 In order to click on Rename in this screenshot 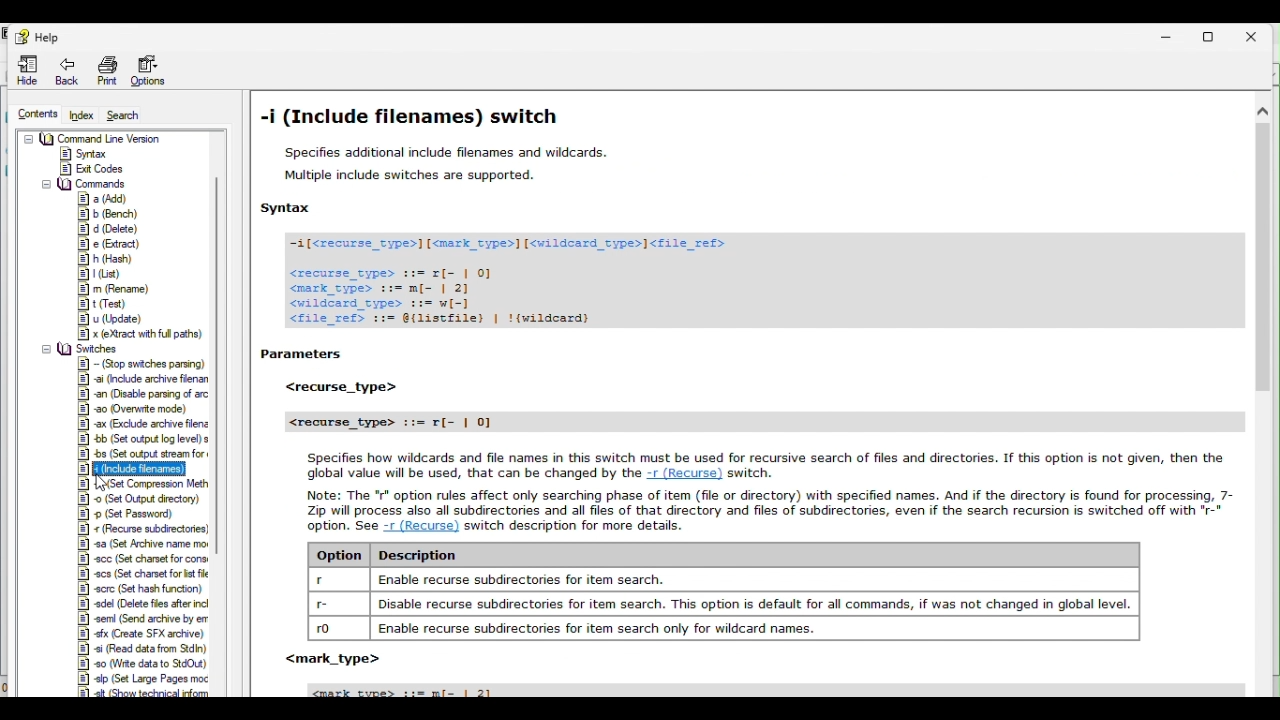, I will do `click(112, 289)`.